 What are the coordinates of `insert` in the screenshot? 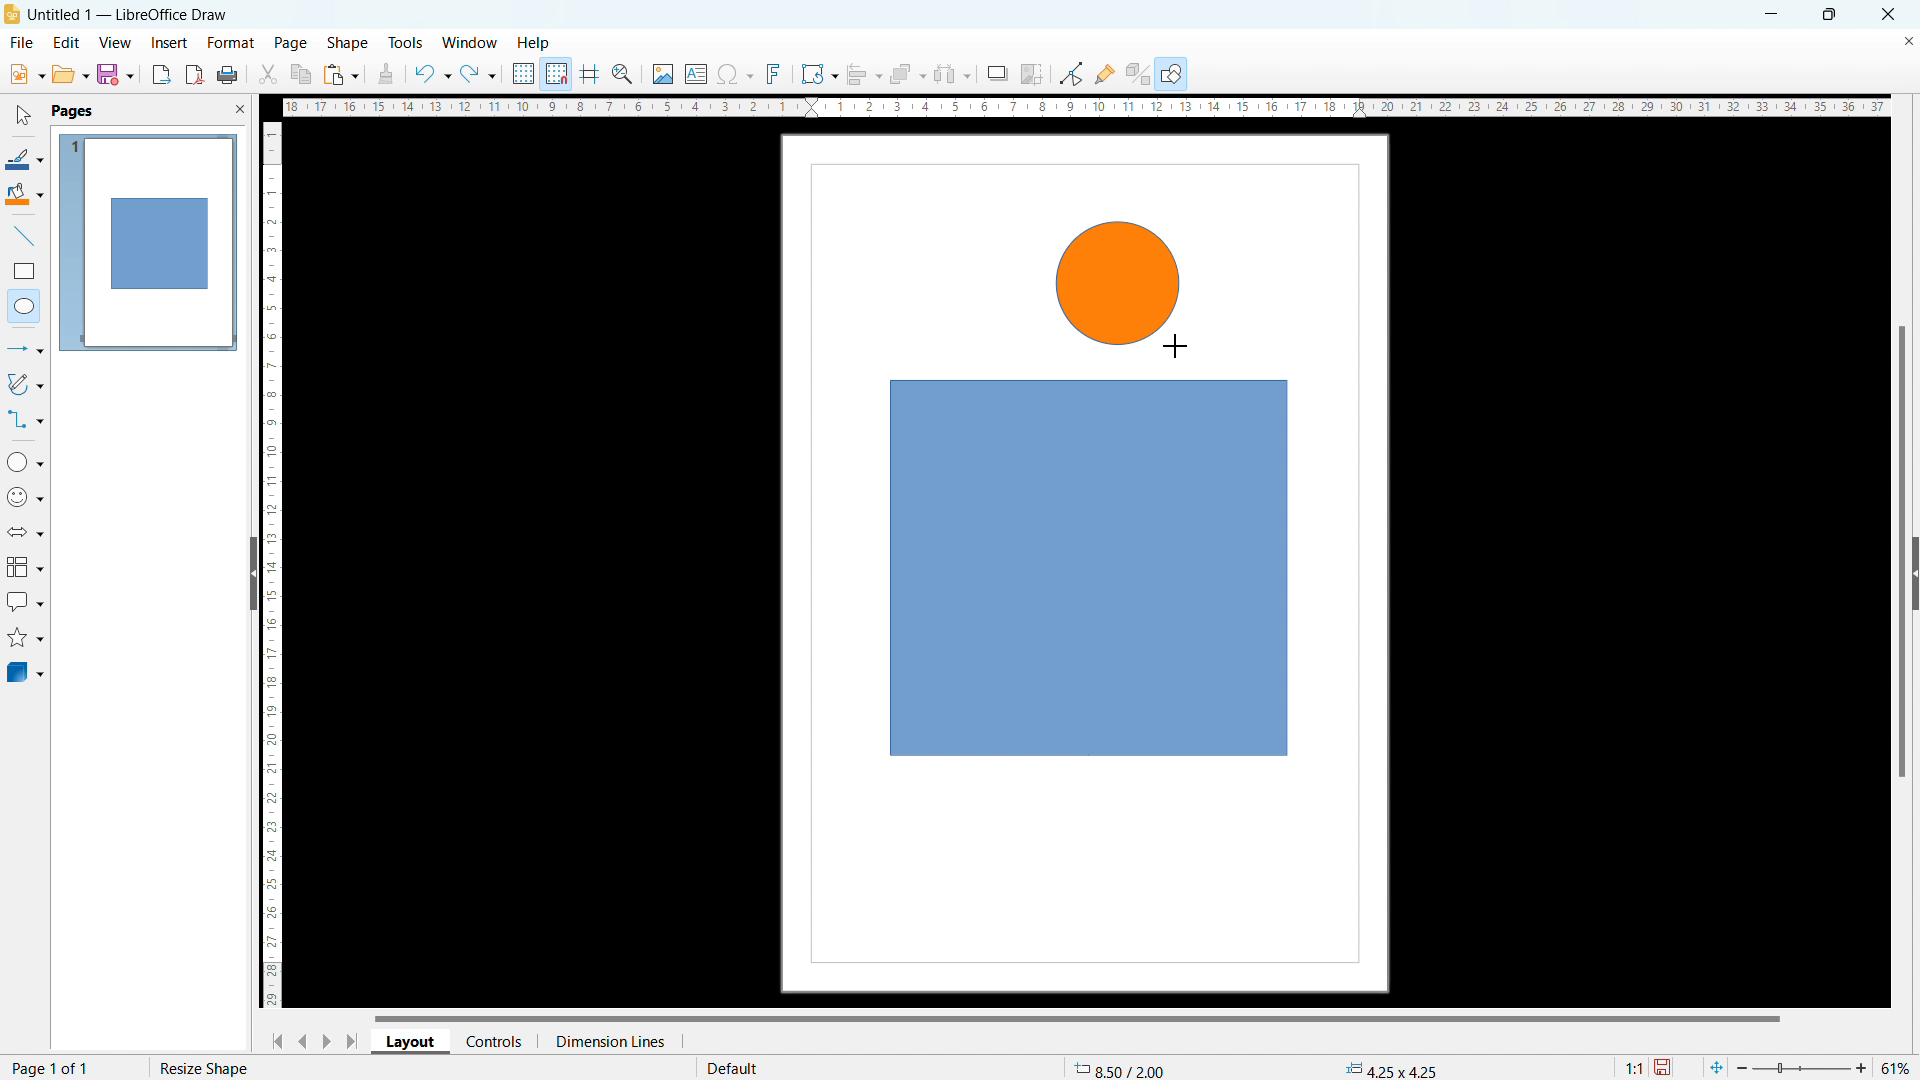 It's located at (170, 44).